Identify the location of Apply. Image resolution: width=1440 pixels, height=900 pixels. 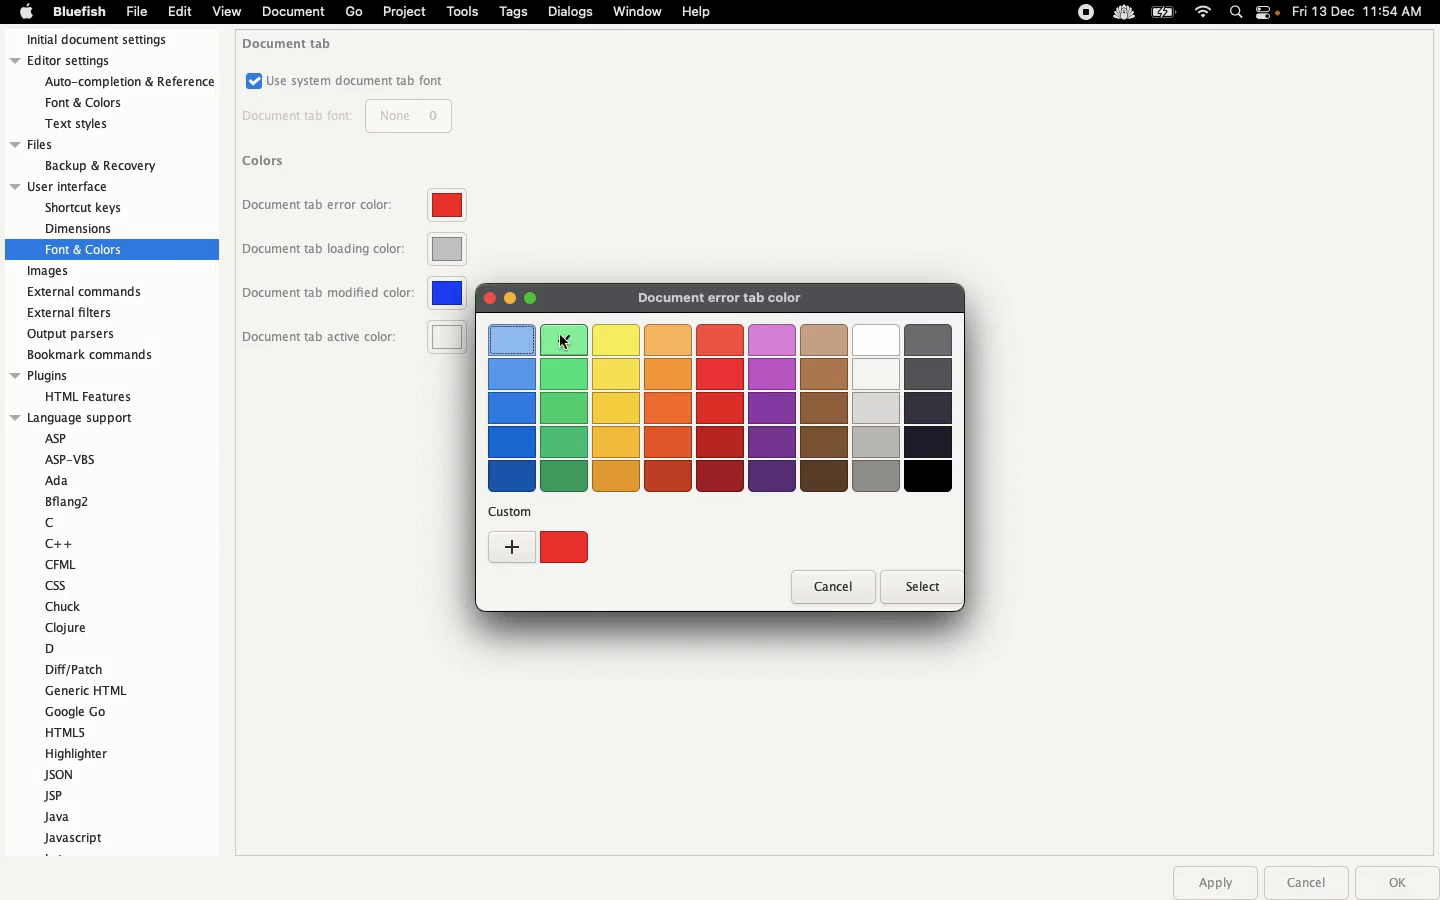
(1214, 883).